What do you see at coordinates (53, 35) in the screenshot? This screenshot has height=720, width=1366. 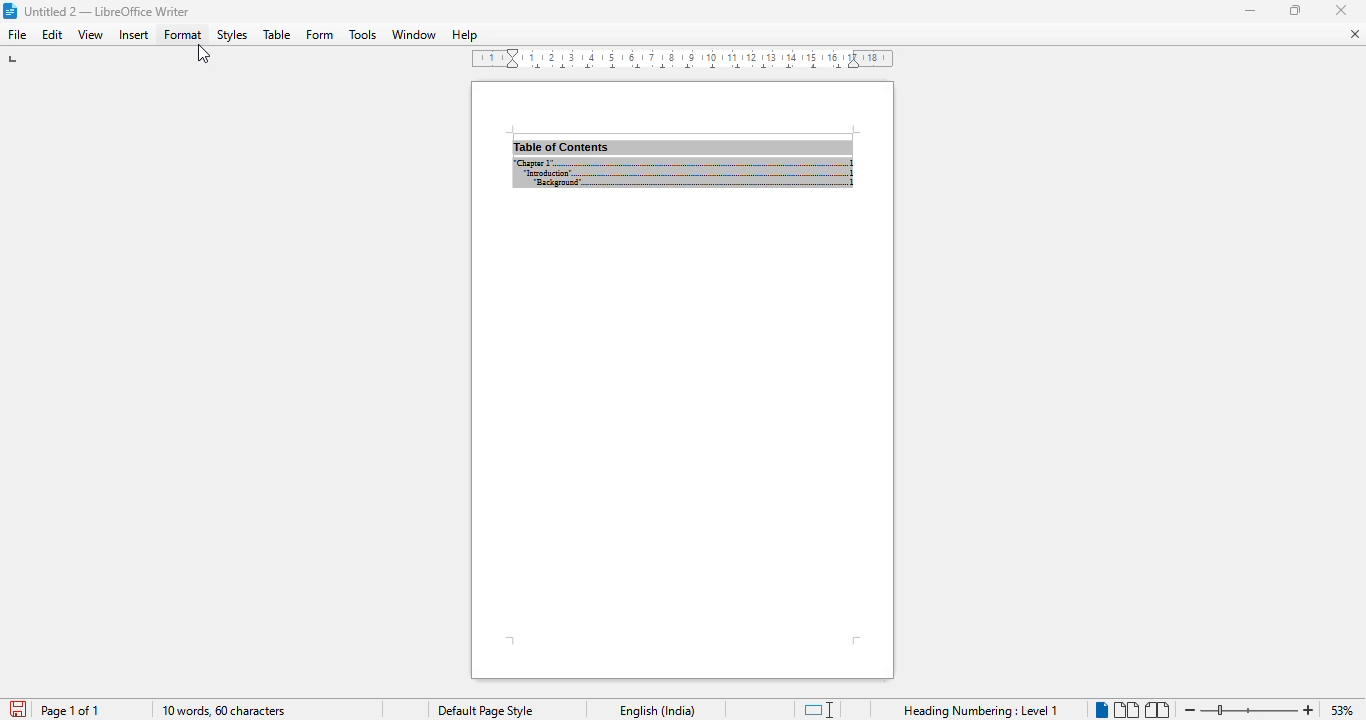 I see `edit` at bounding box center [53, 35].